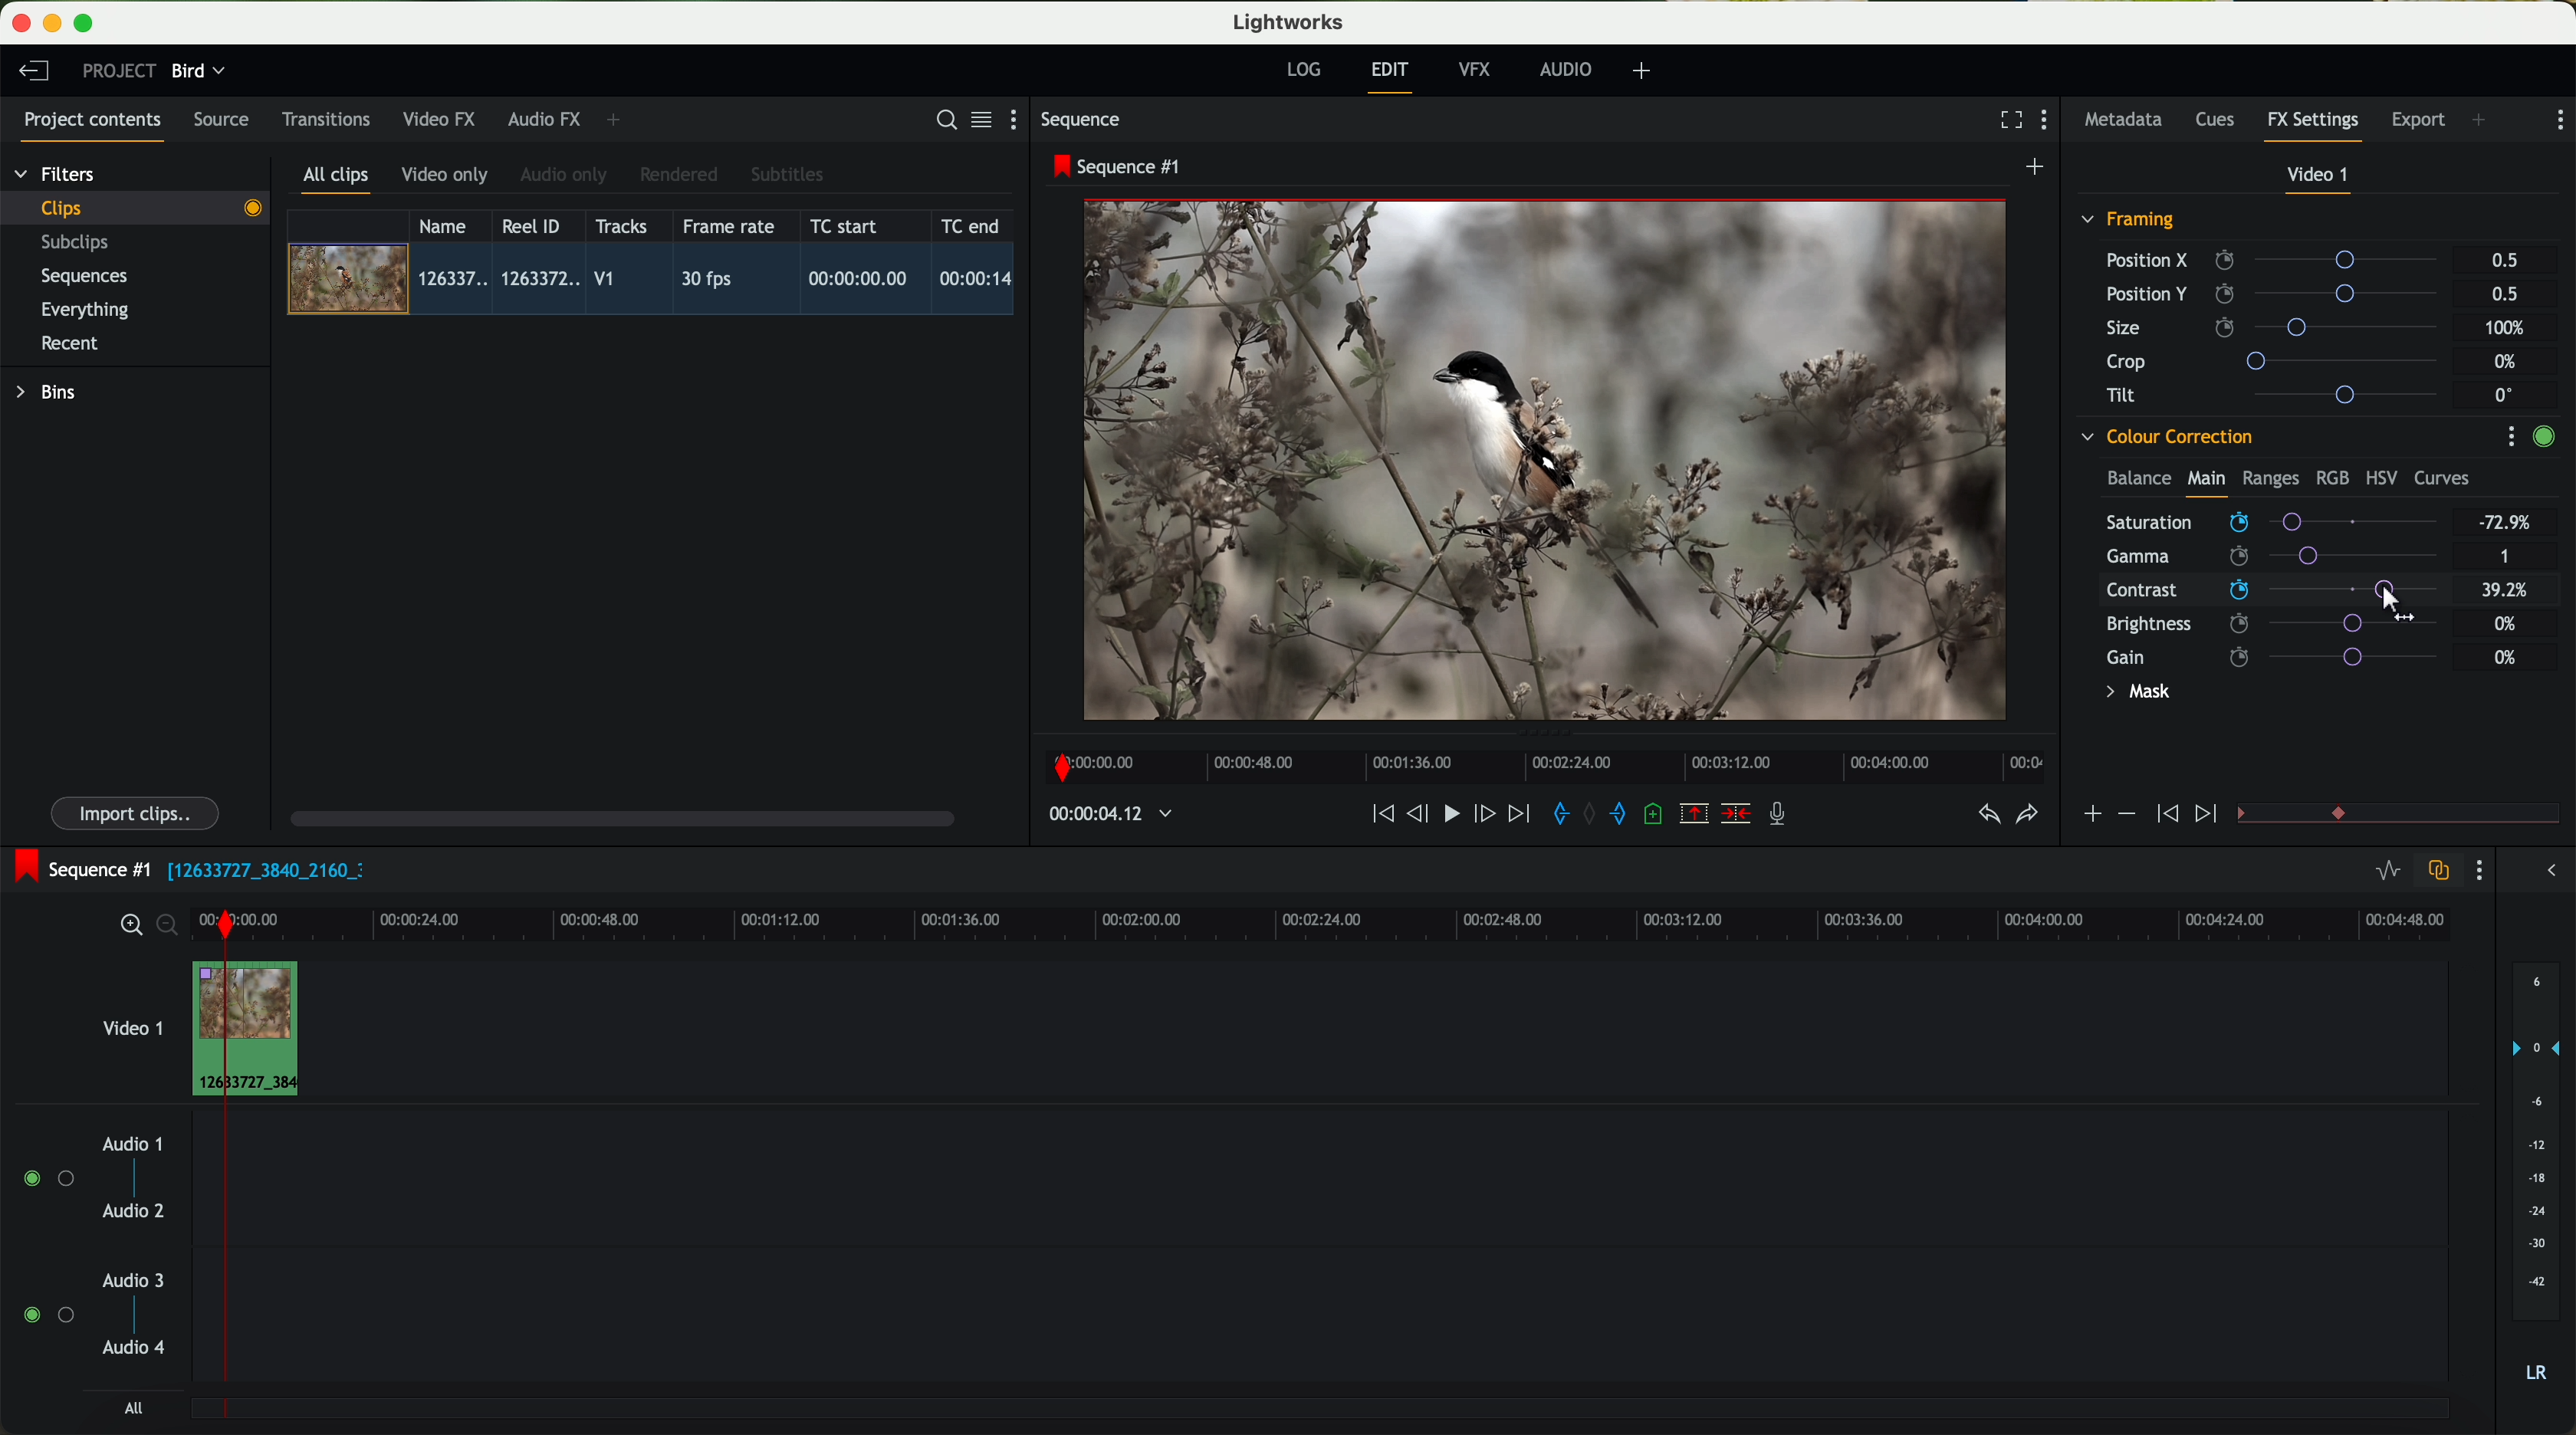 The width and height of the screenshot is (2576, 1435). What do you see at coordinates (93, 126) in the screenshot?
I see `project contents` at bounding box center [93, 126].